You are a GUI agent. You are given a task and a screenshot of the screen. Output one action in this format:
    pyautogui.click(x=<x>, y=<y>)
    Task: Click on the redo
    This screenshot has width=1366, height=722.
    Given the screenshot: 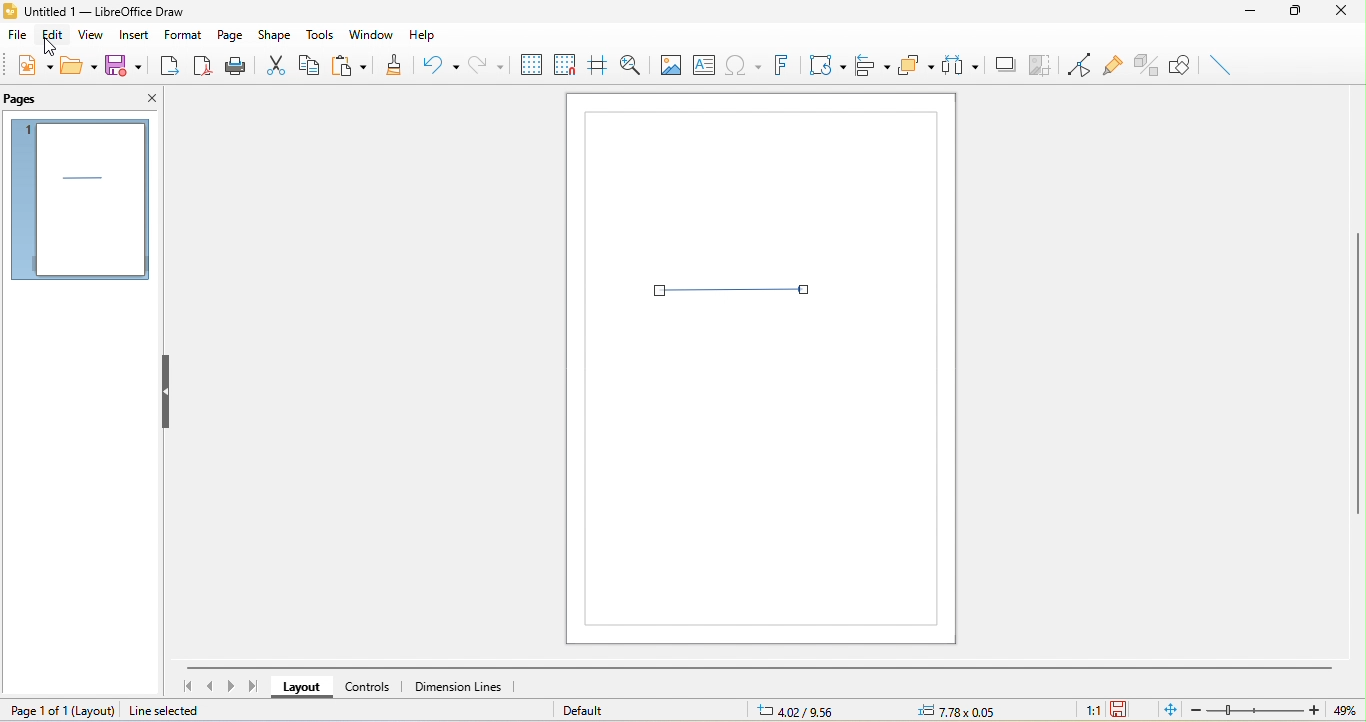 What is the action you would take?
    pyautogui.click(x=487, y=63)
    